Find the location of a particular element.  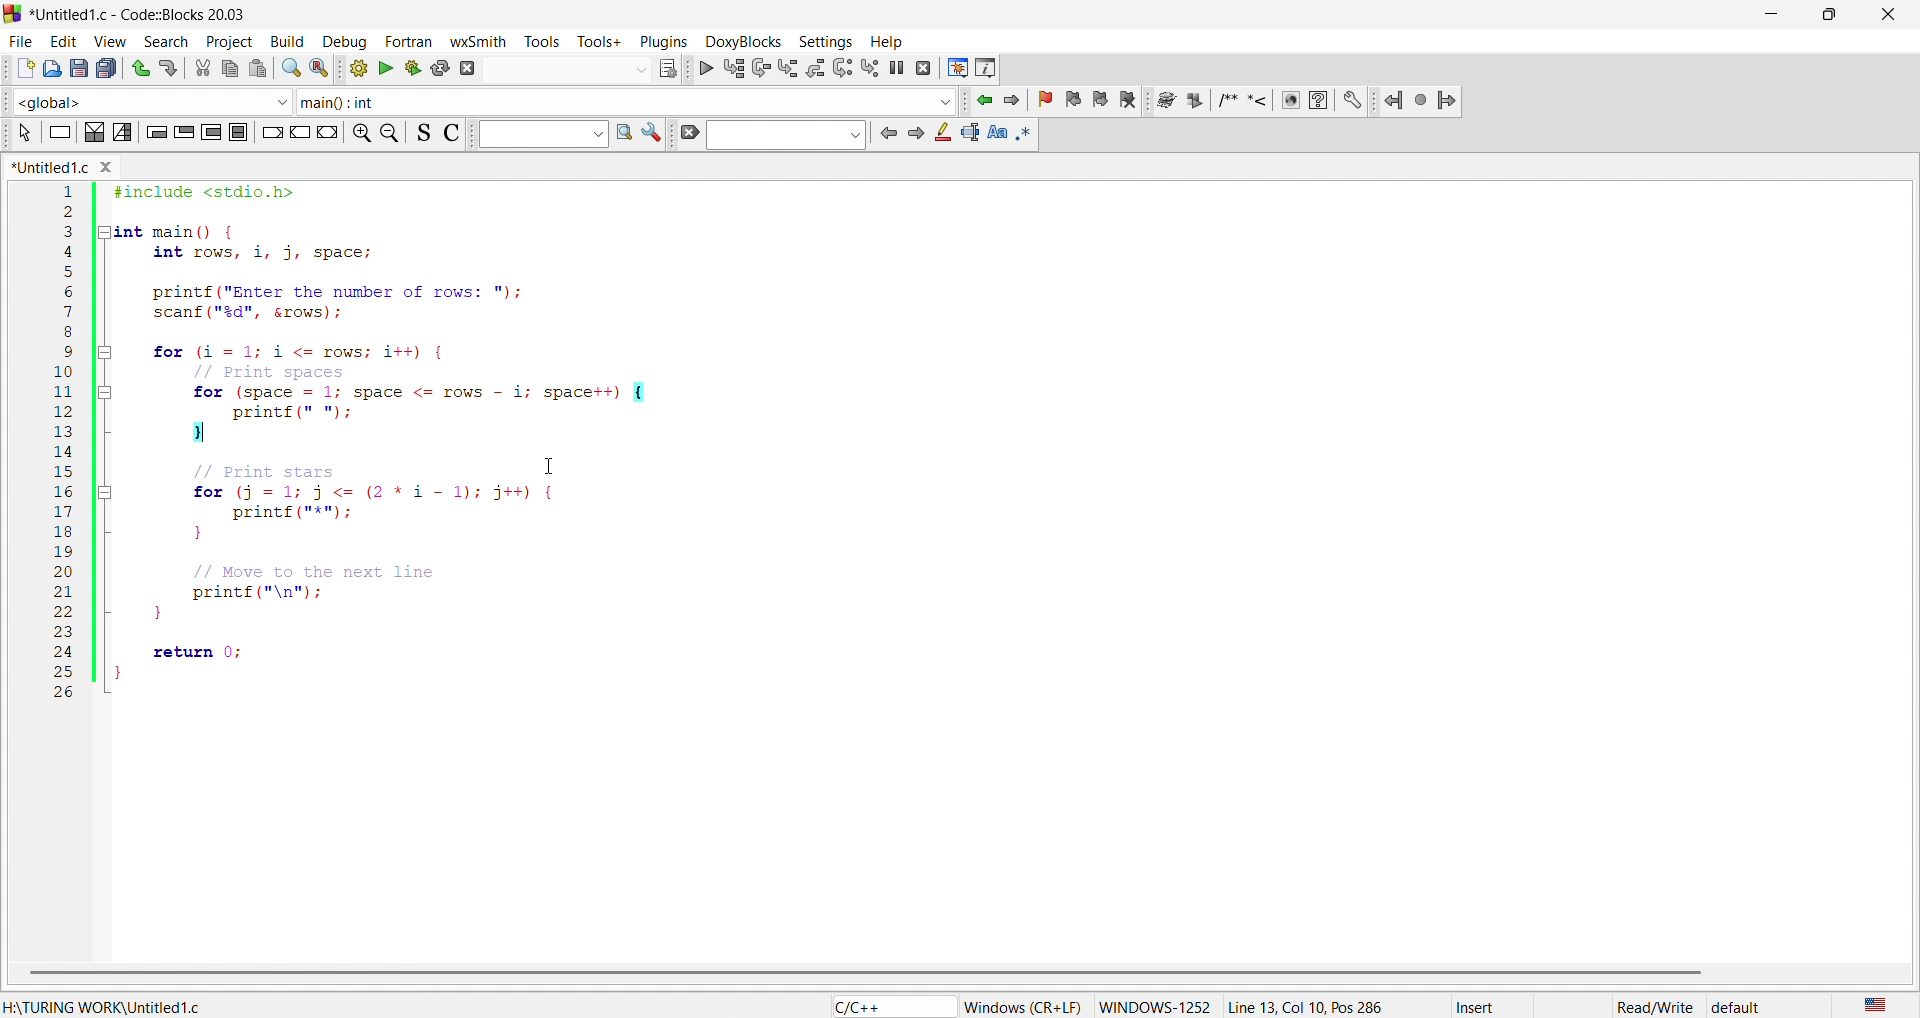

build is located at coordinates (287, 41).